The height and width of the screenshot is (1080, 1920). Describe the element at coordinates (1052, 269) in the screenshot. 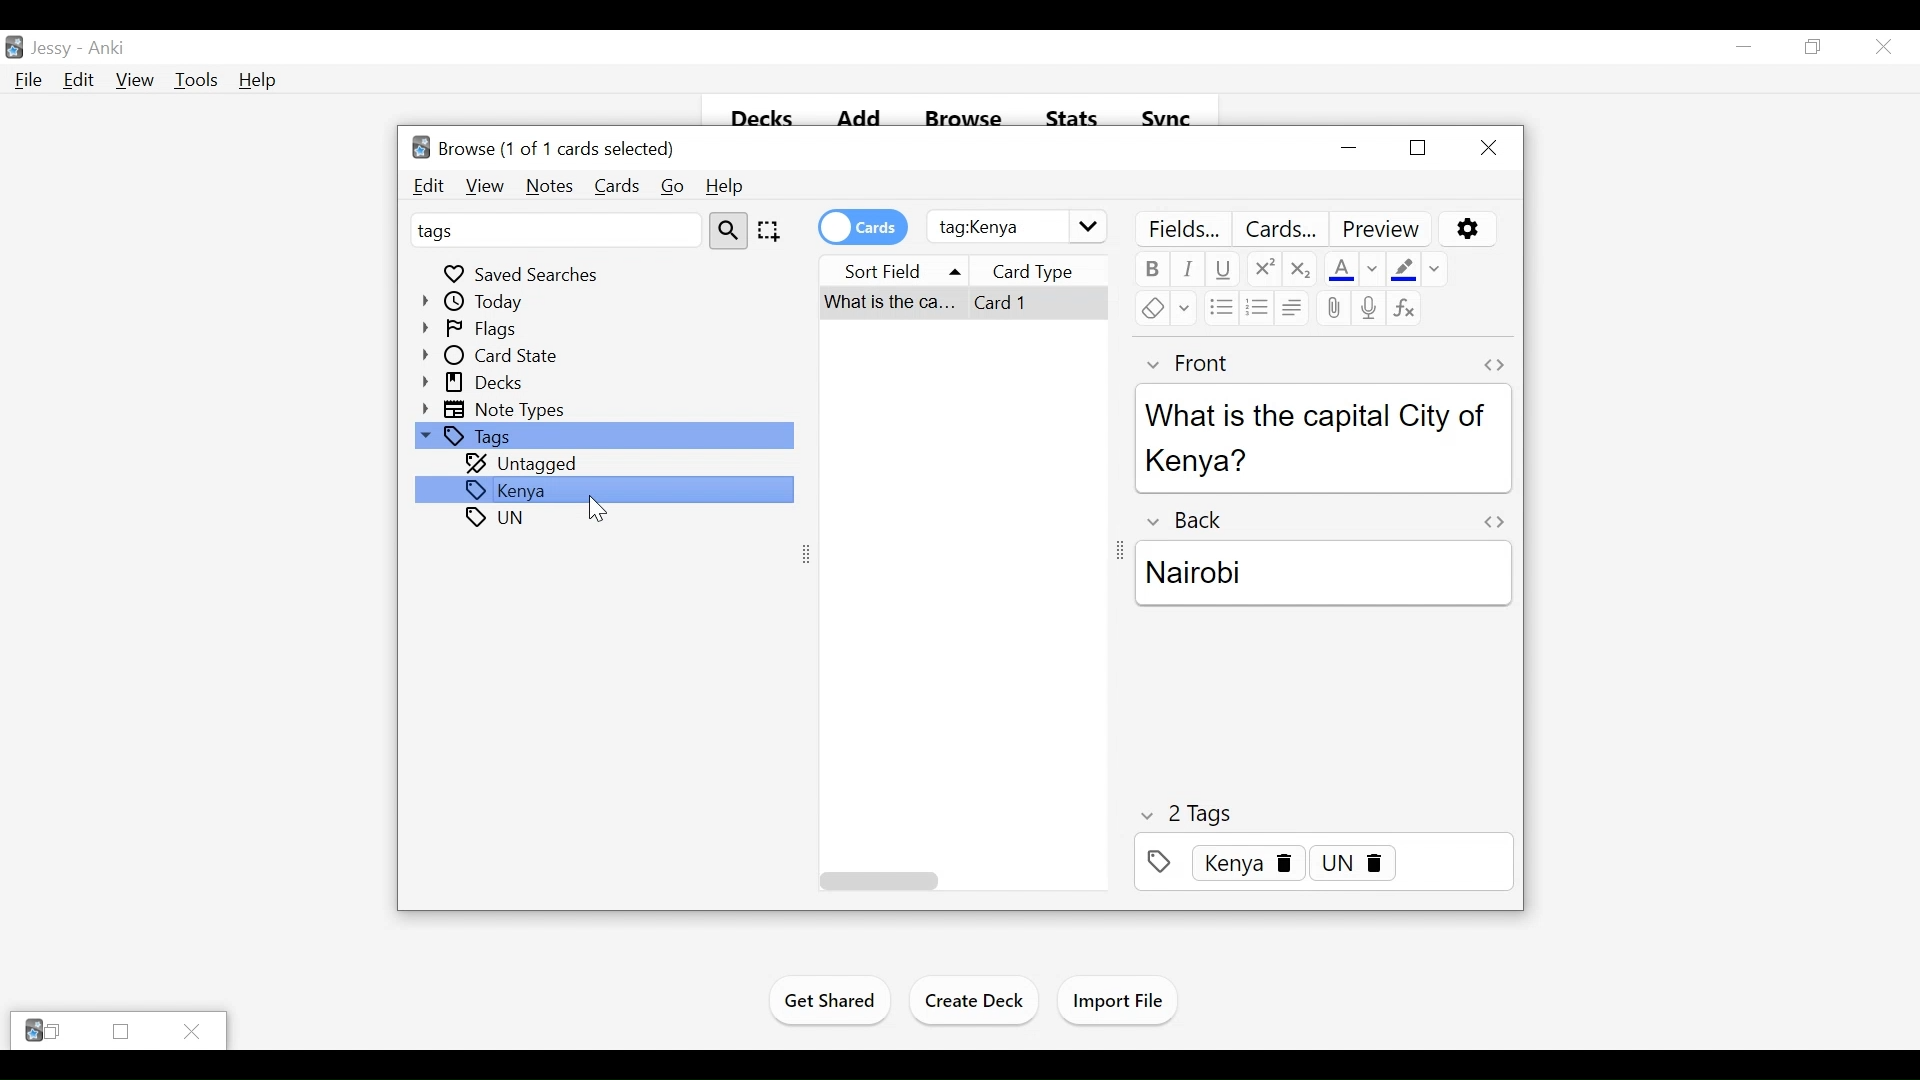

I see `card type` at that location.